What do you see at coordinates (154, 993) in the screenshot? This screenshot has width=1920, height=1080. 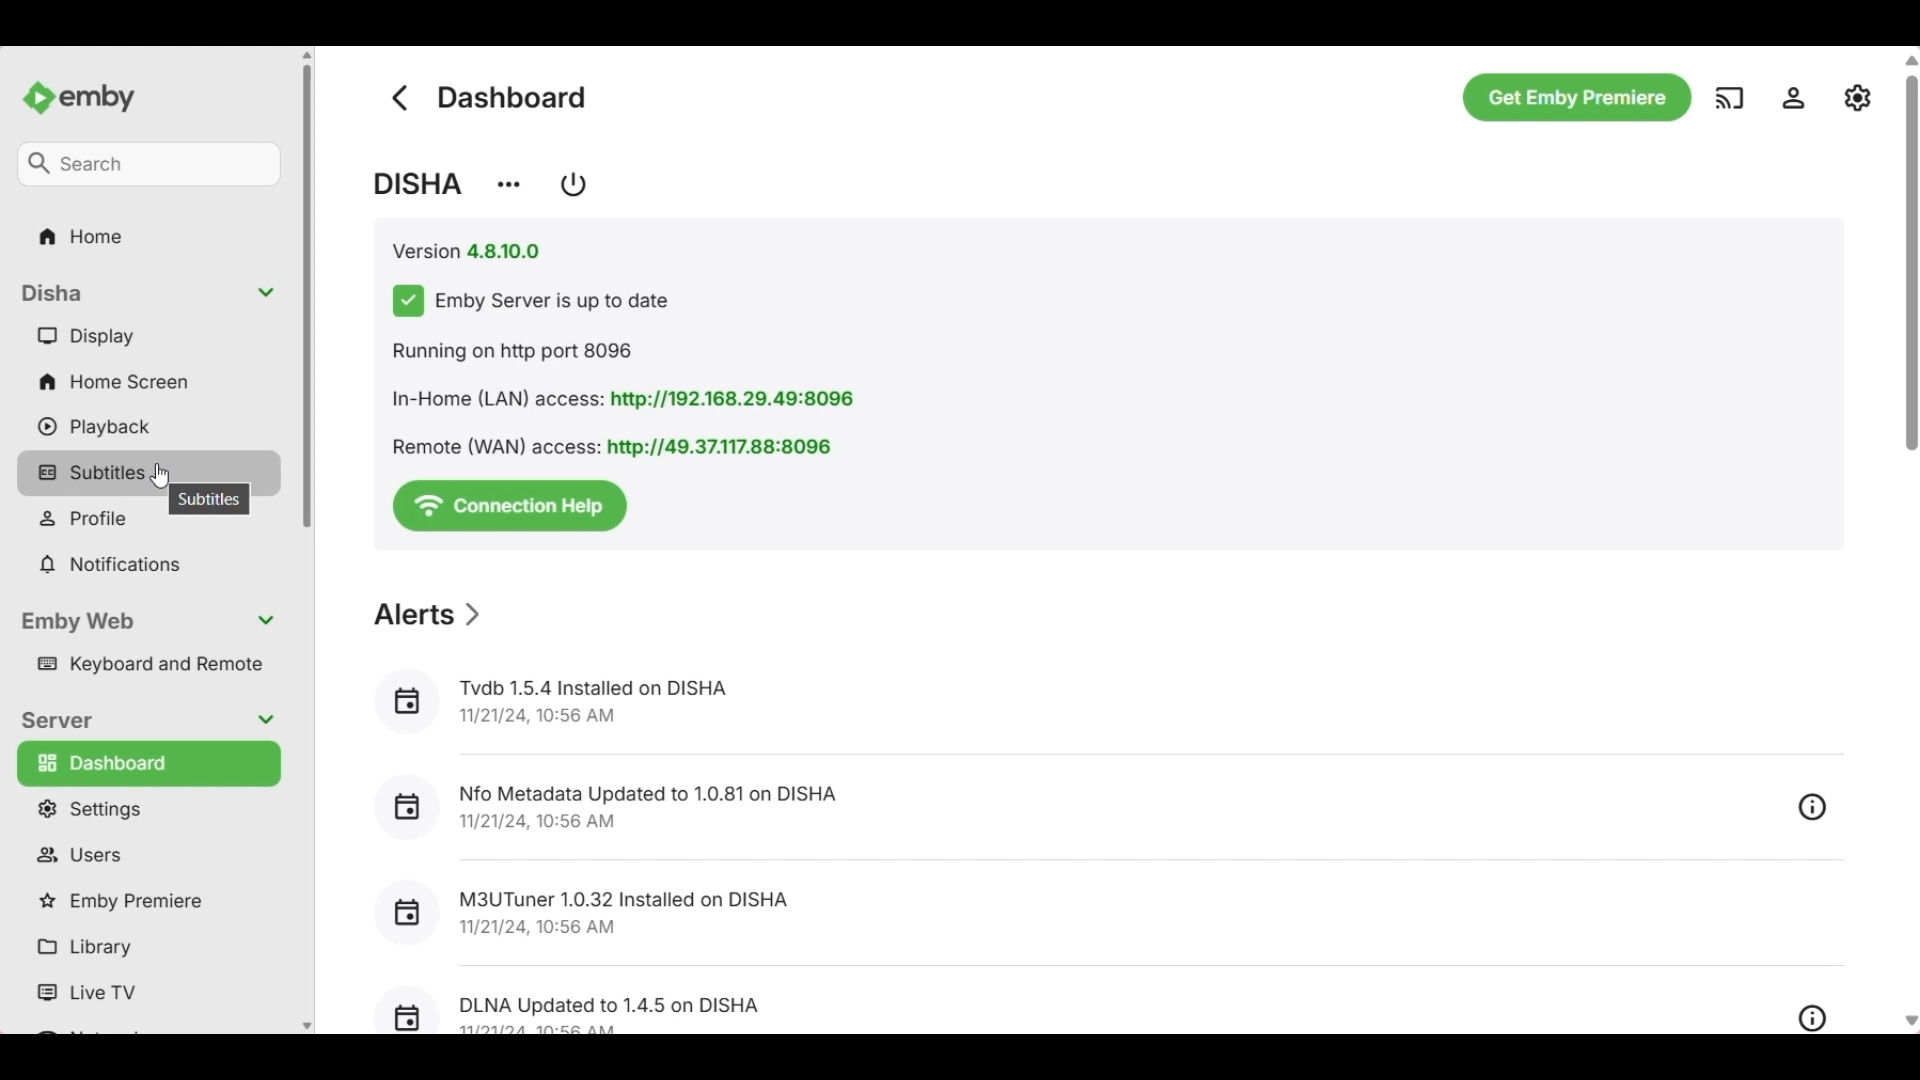 I see `Live TV` at bounding box center [154, 993].